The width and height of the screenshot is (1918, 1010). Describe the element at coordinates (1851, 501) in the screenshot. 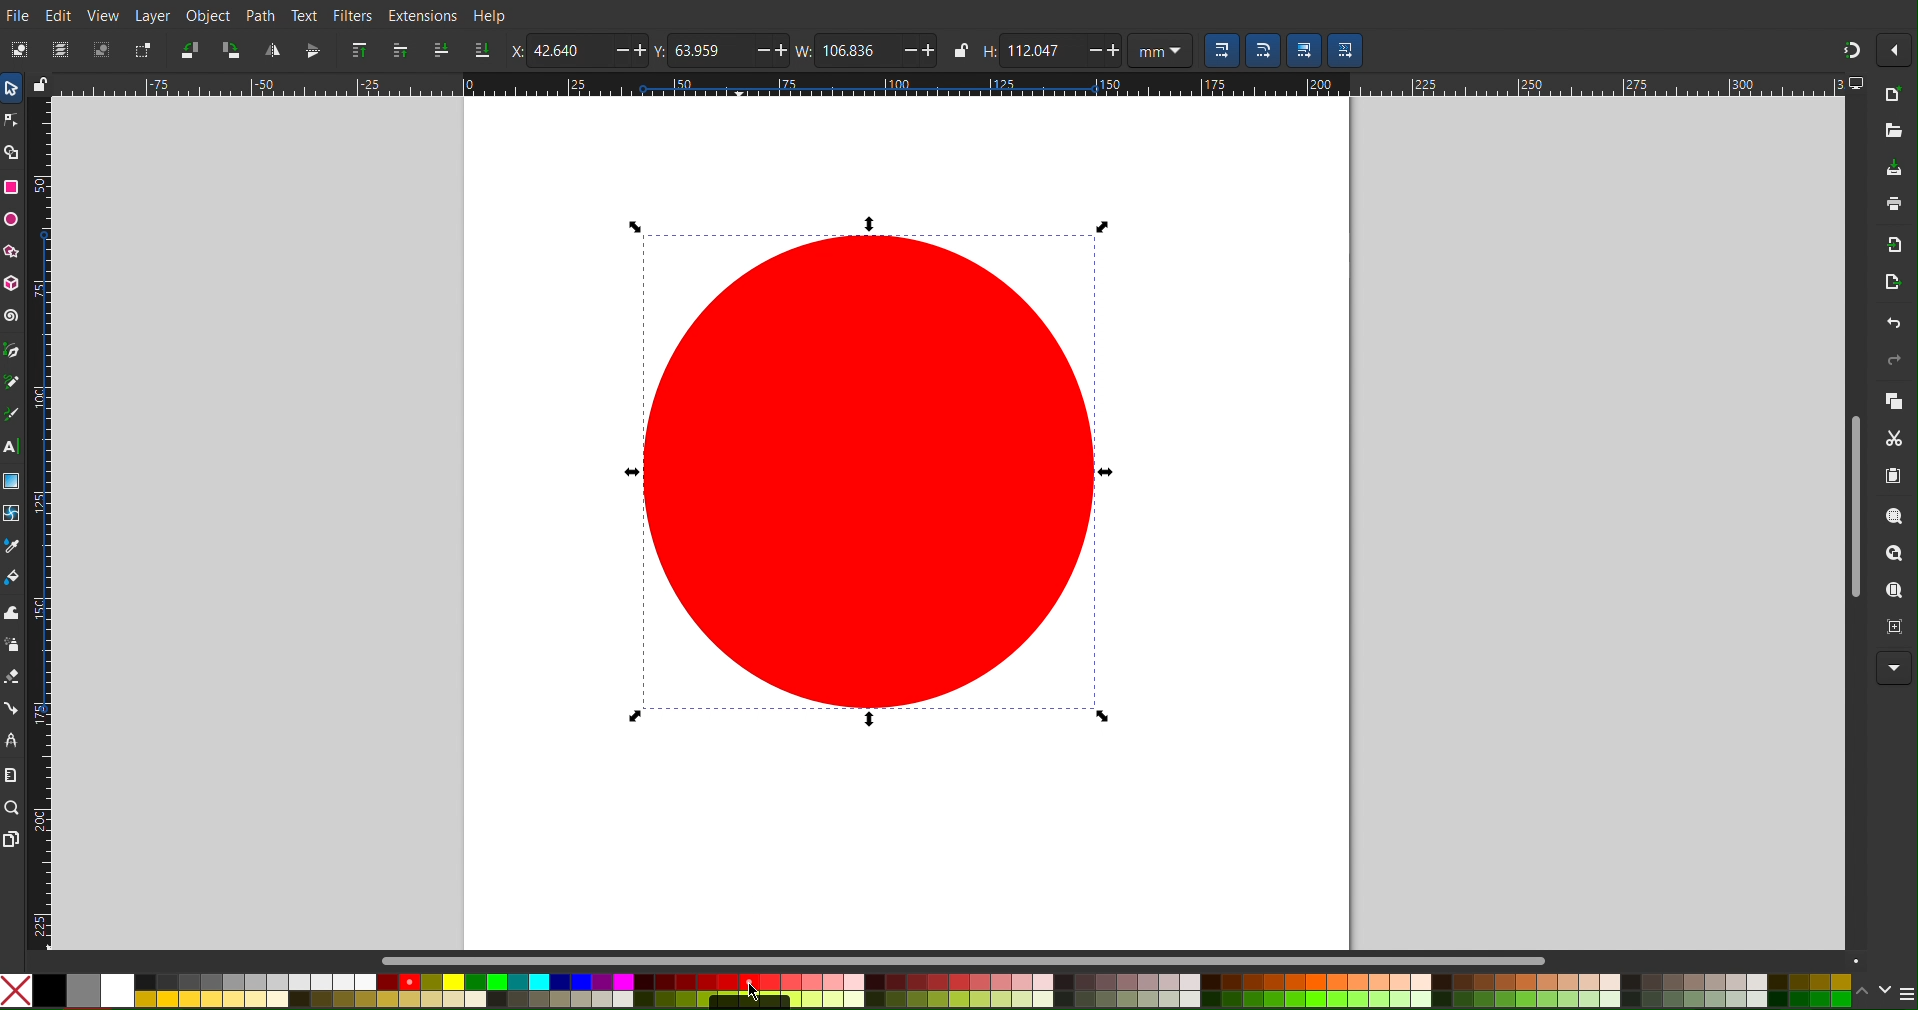

I see `Scrollbar` at that location.